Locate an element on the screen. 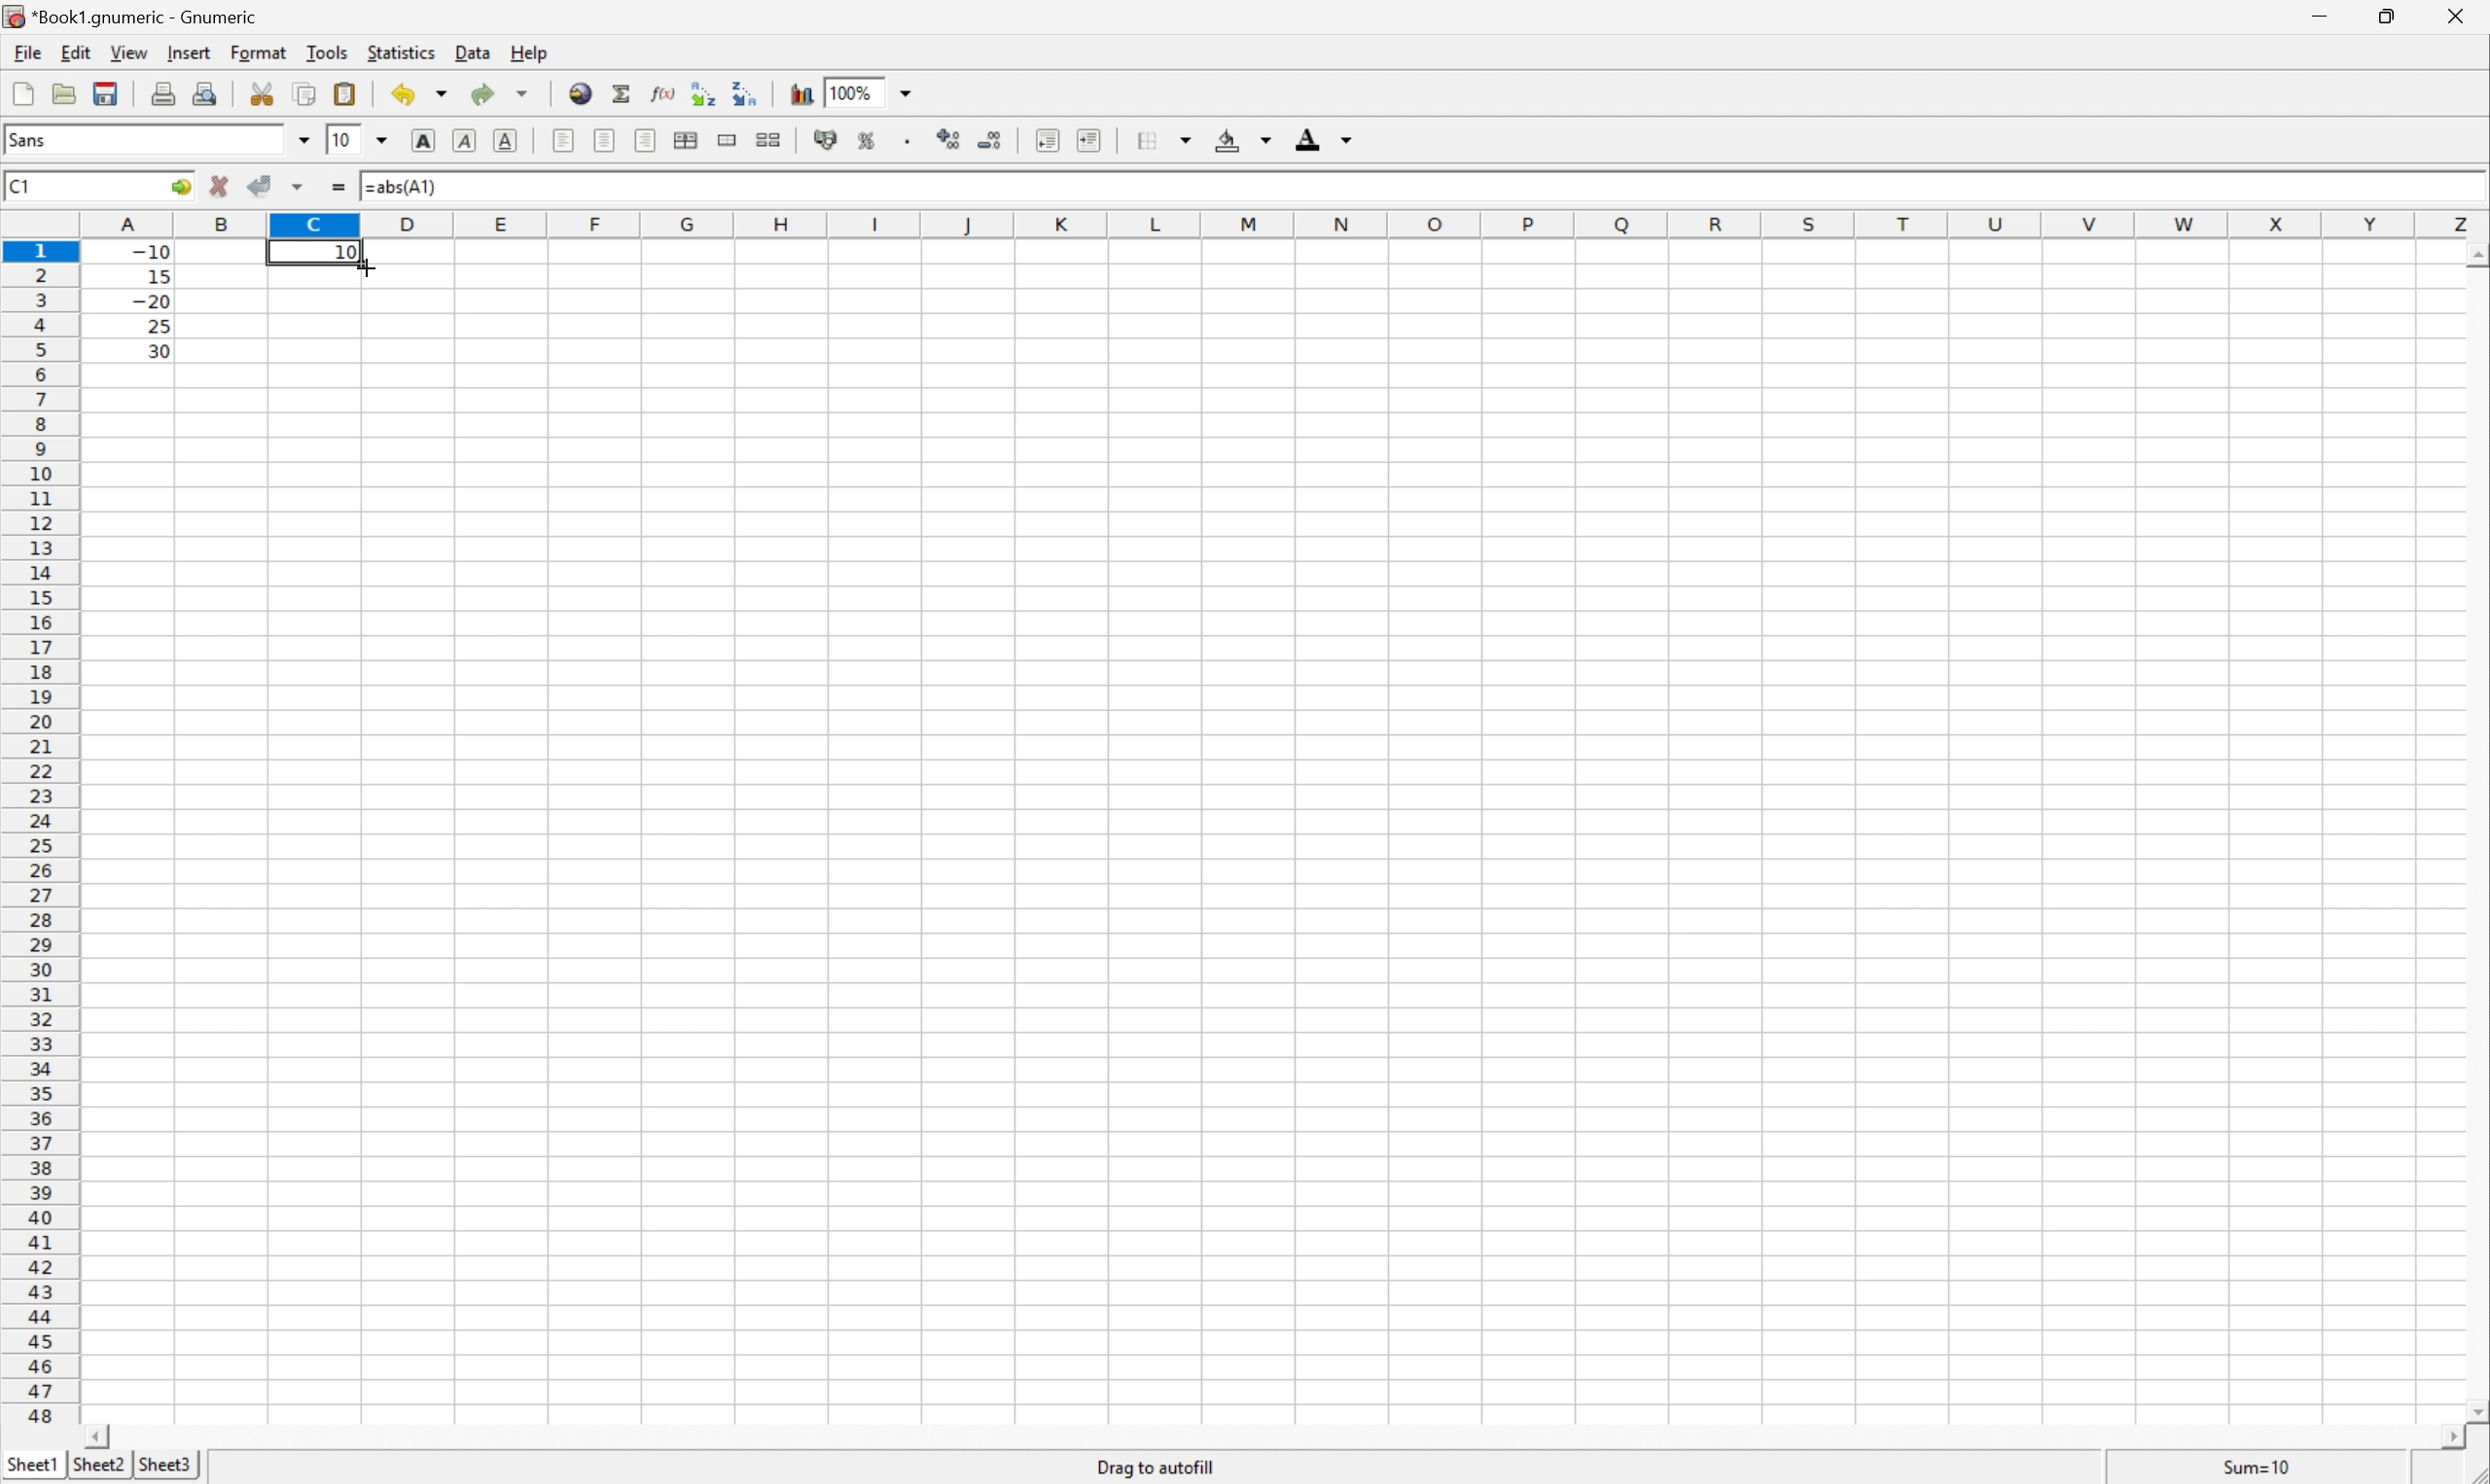 This screenshot has width=2490, height=1484. 10 is located at coordinates (341, 140).